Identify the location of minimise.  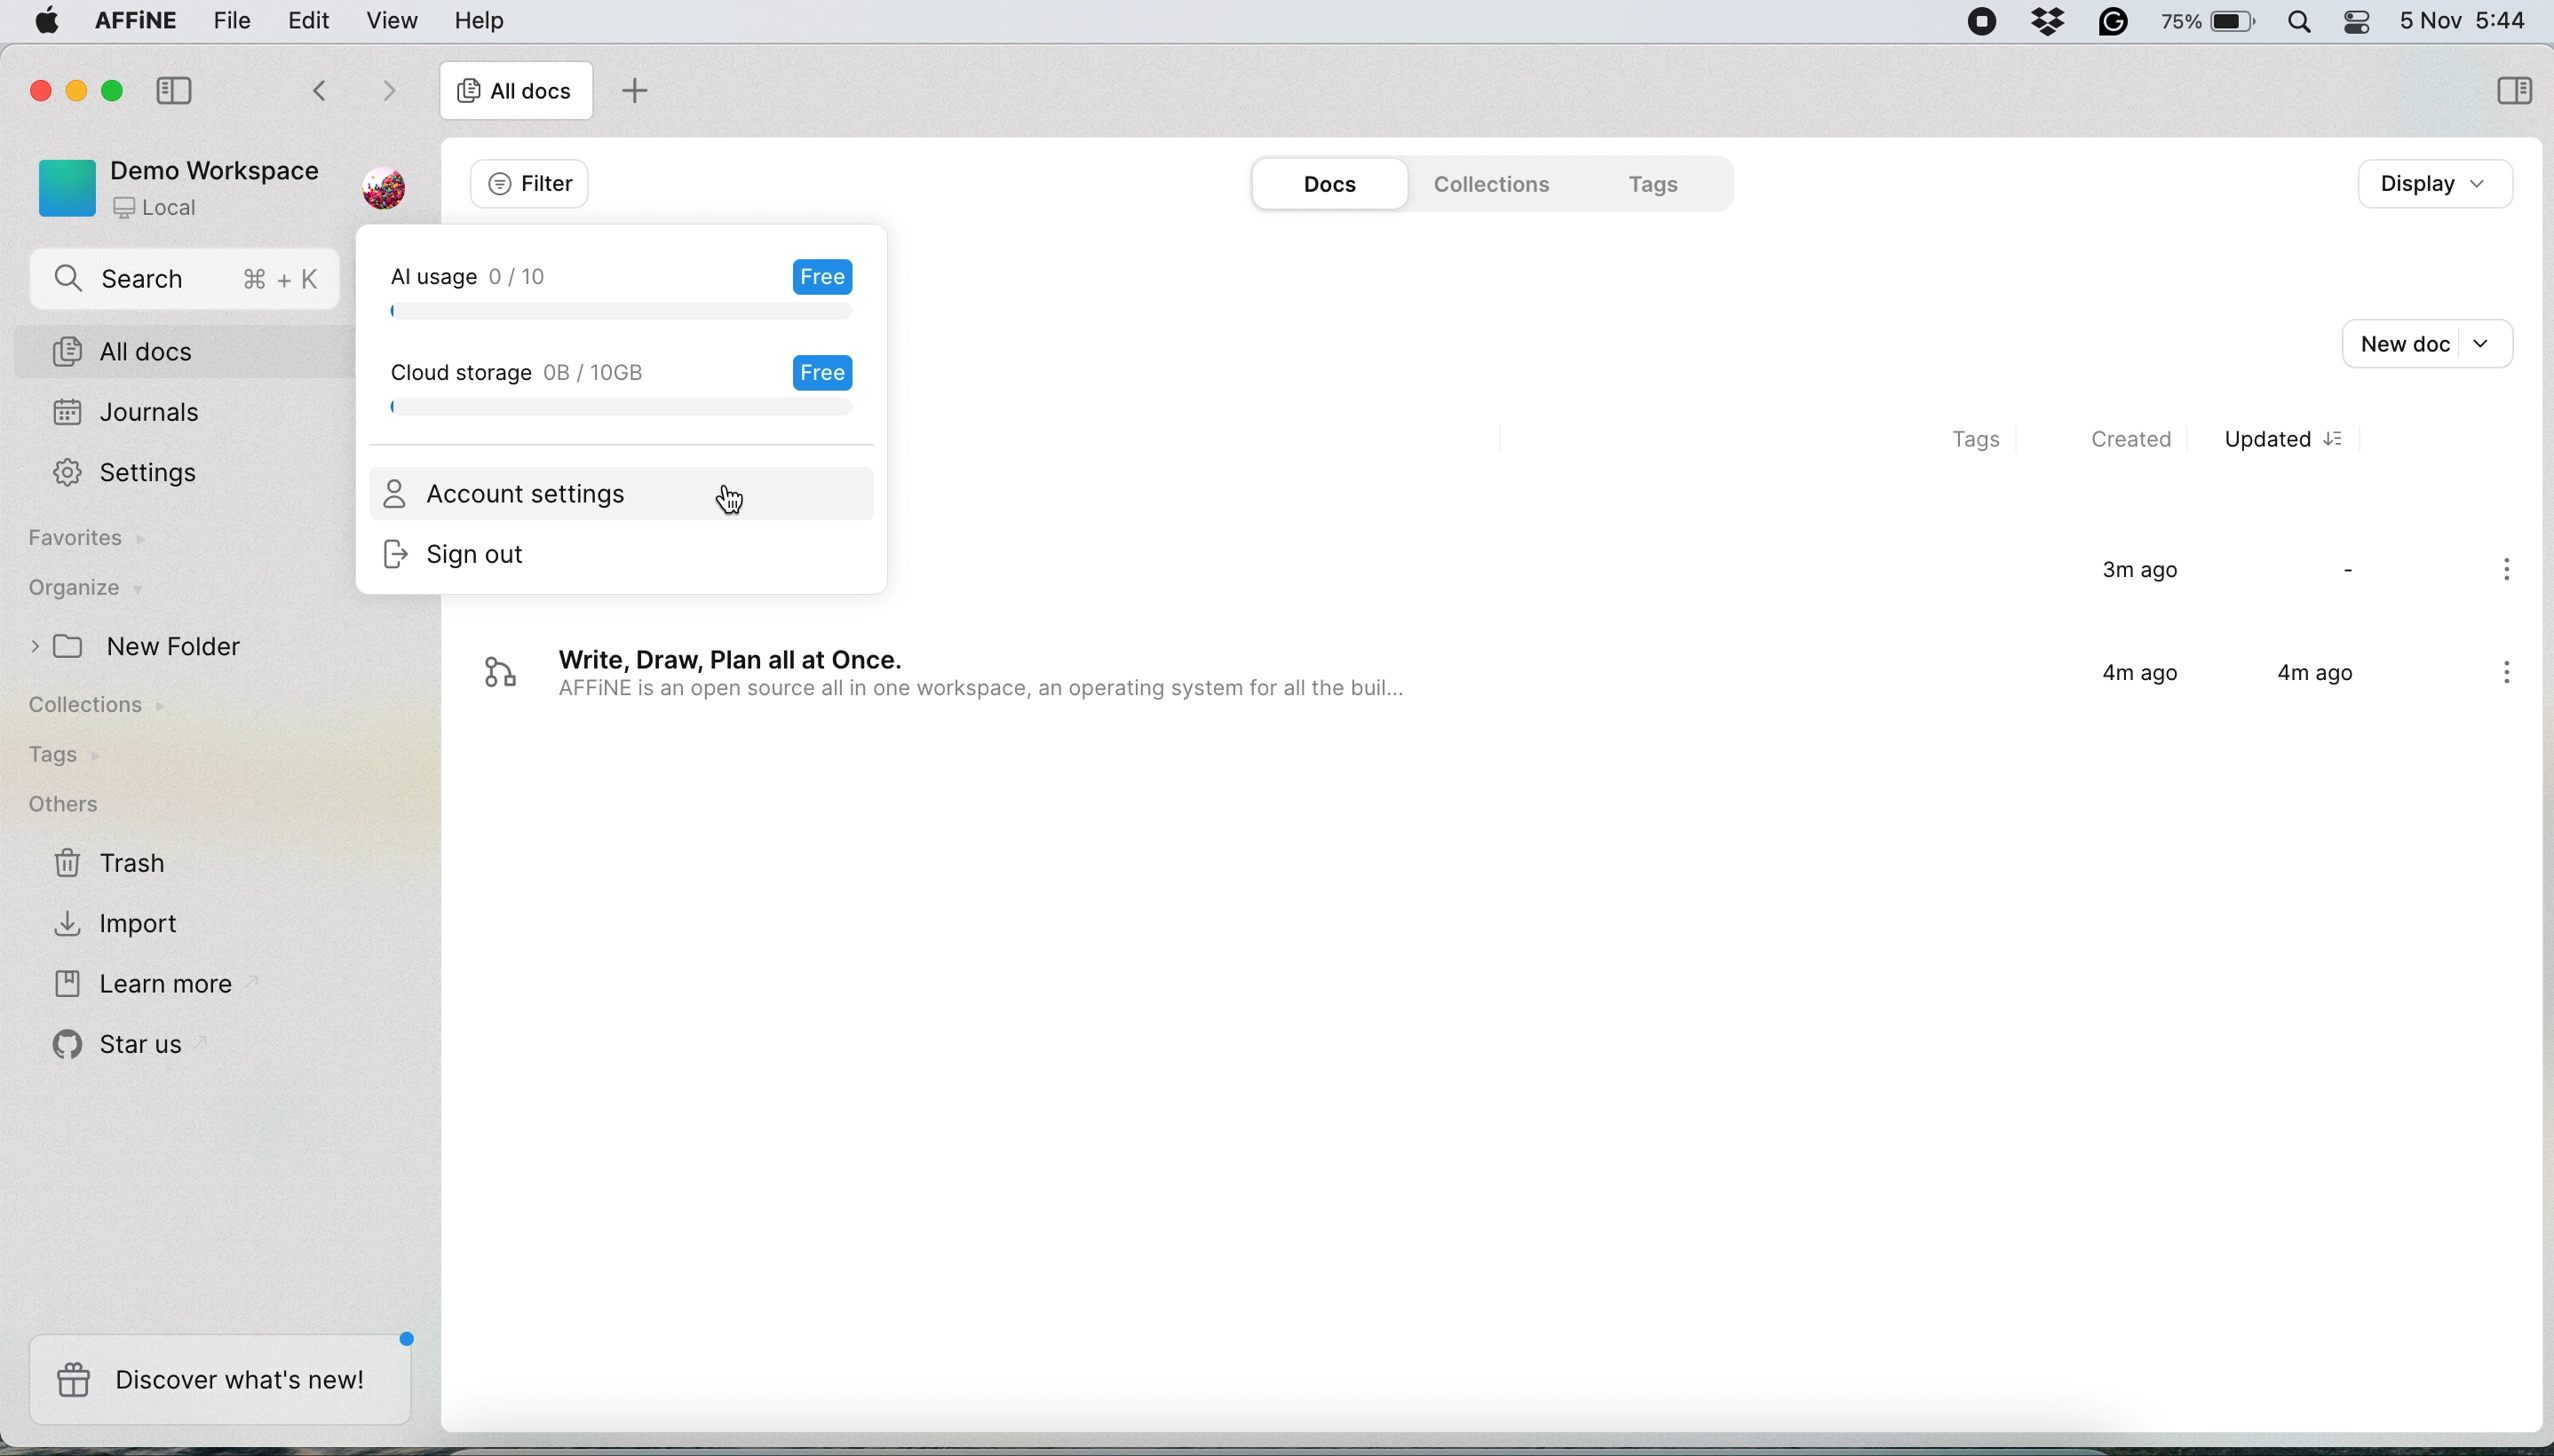
(80, 94).